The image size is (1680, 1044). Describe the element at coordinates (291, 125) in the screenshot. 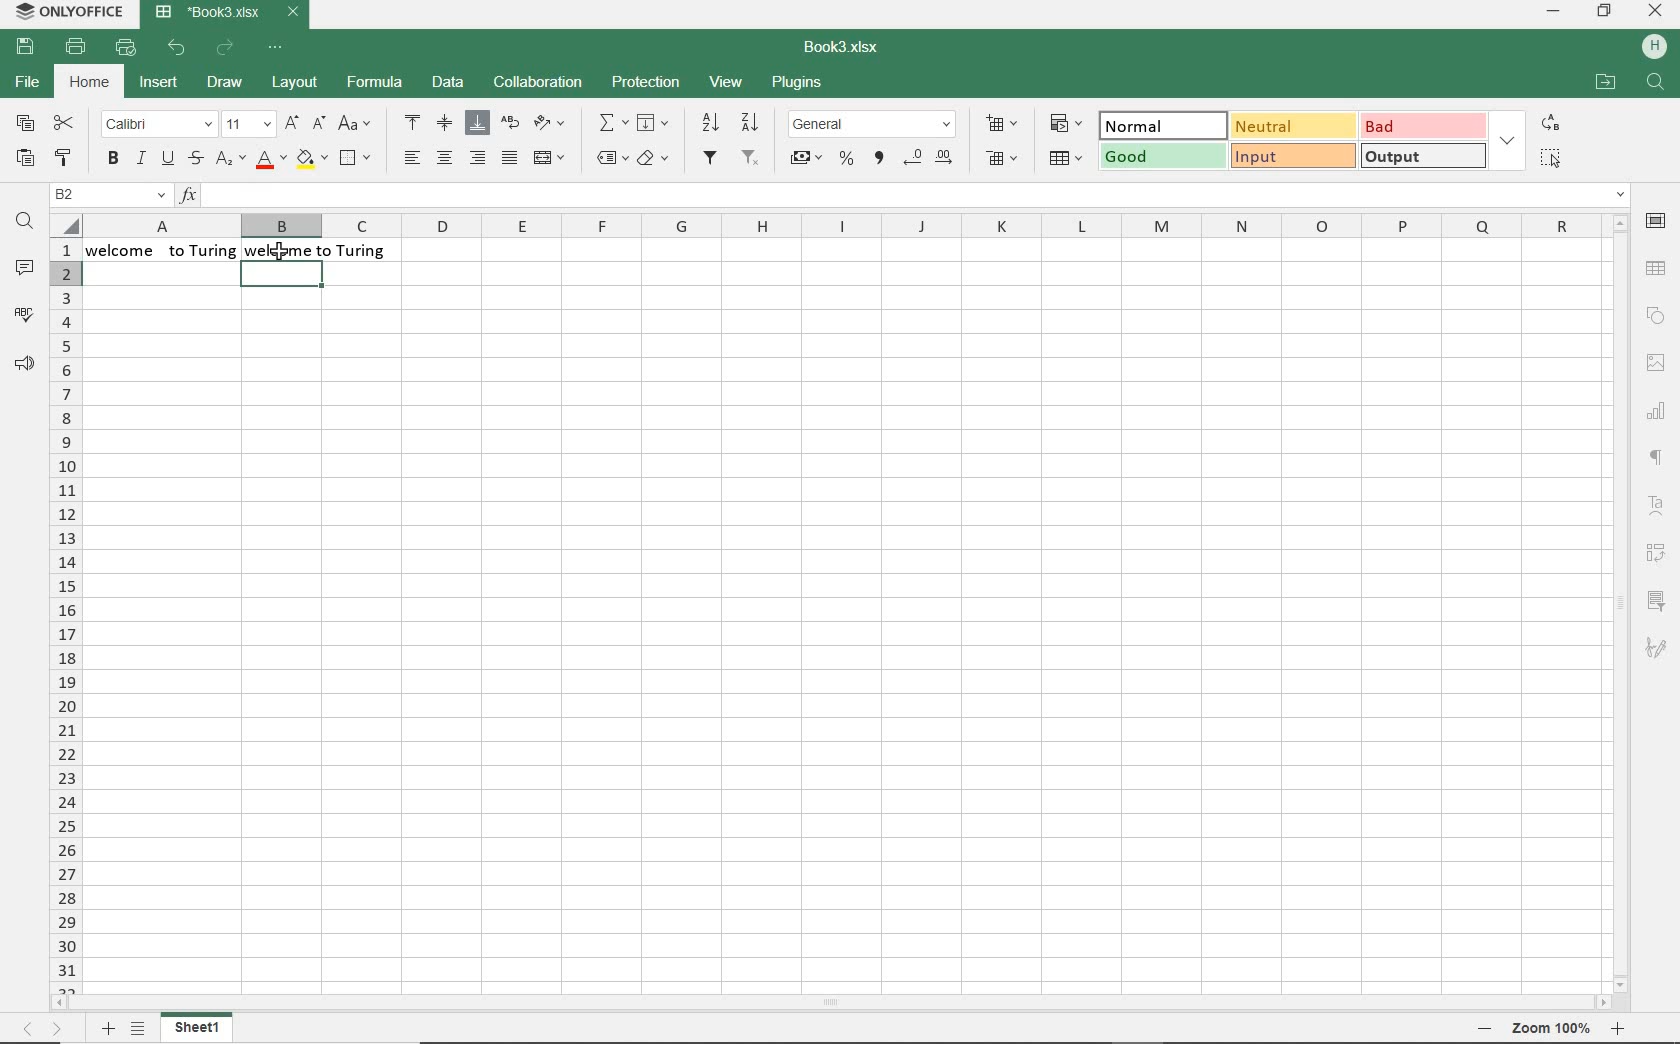

I see `increment font size` at that location.